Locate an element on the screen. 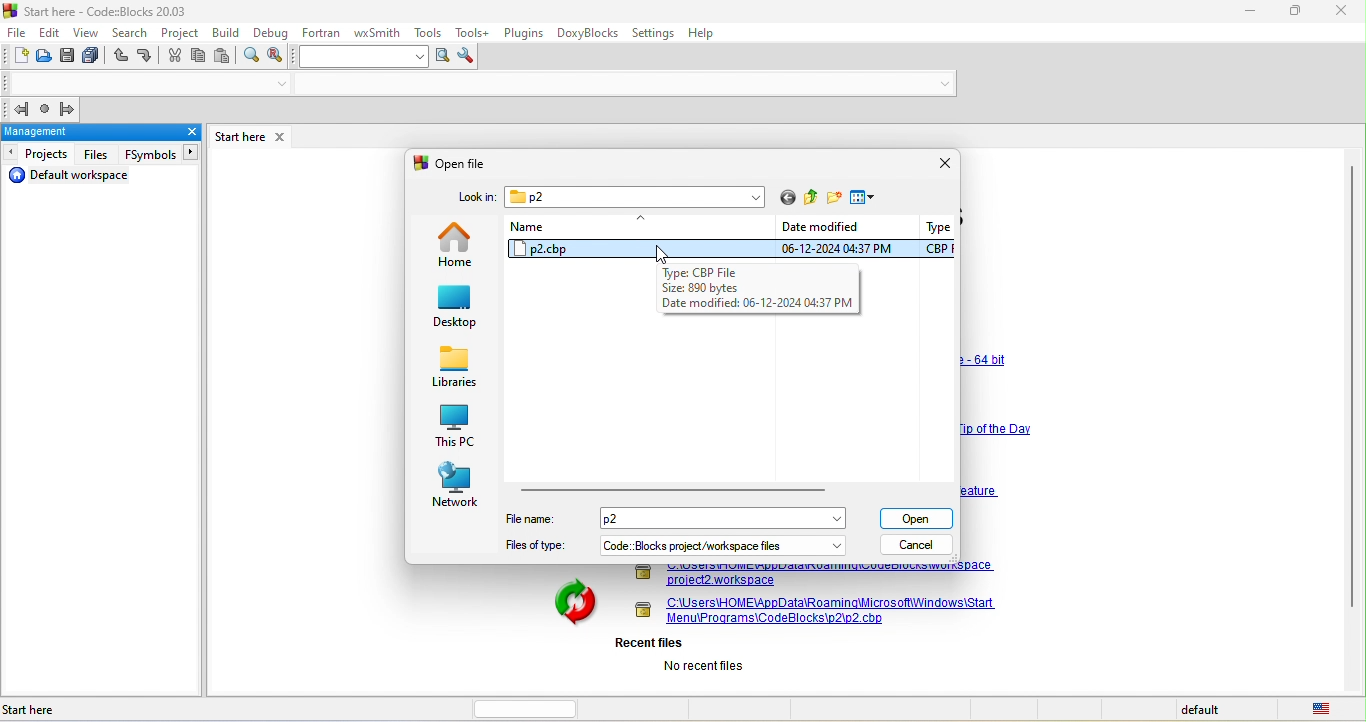 This screenshot has height=722, width=1366. save is located at coordinates (69, 54).